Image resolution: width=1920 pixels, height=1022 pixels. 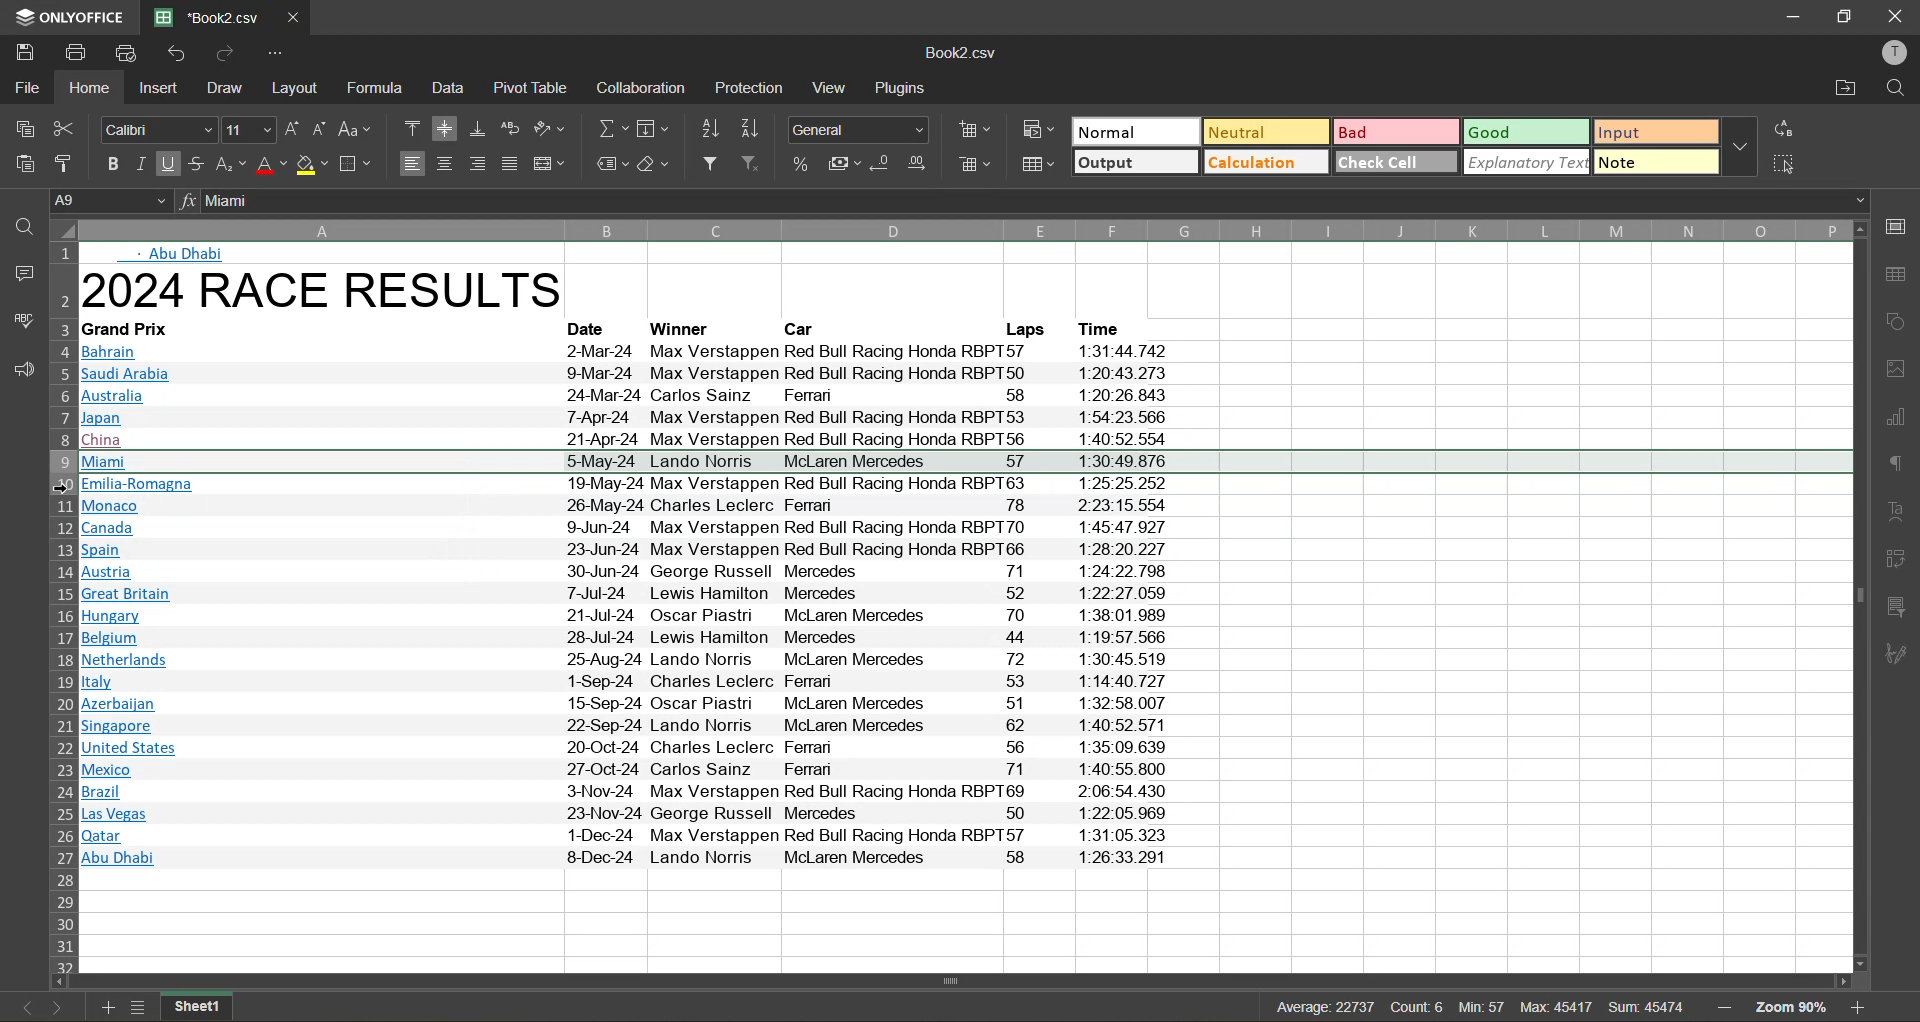 What do you see at coordinates (750, 128) in the screenshot?
I see `sort descending` at bounding box center [750, 128].